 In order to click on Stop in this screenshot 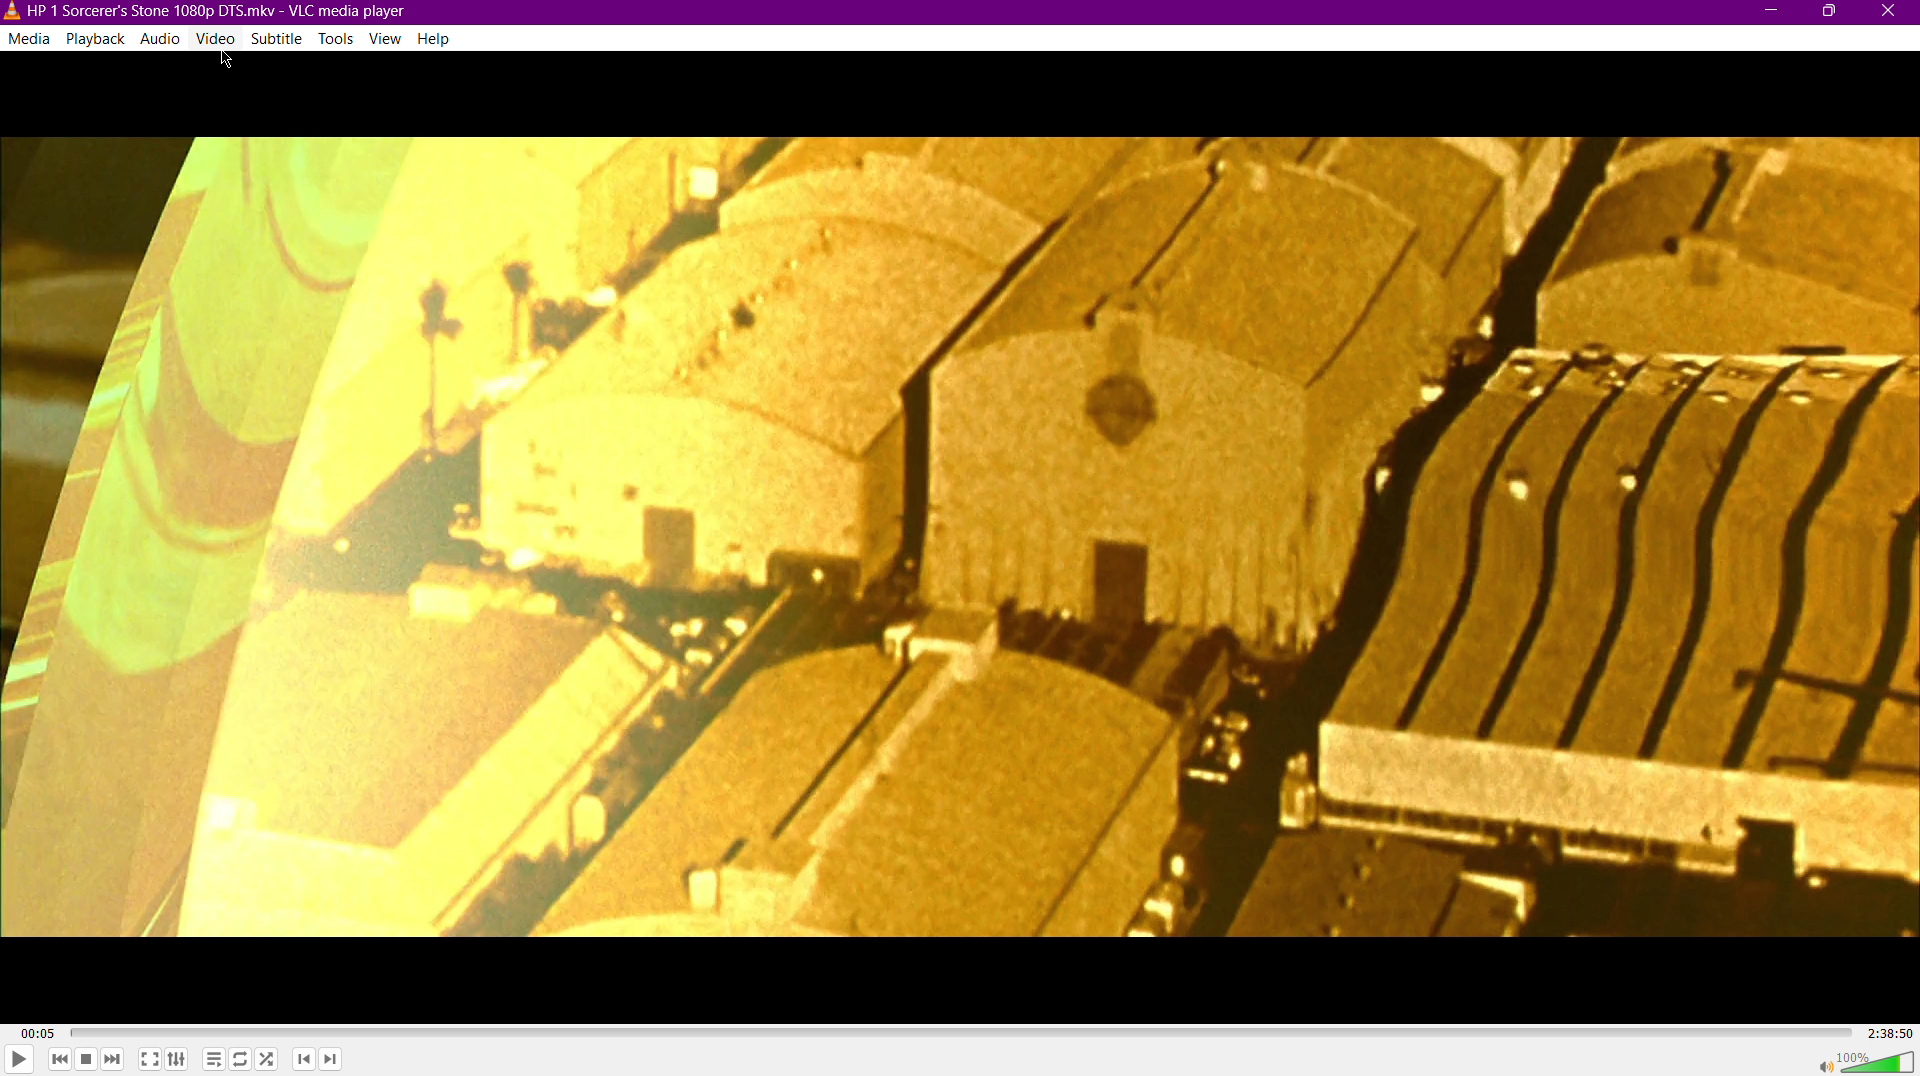, I will do `click(89, 1060)`.